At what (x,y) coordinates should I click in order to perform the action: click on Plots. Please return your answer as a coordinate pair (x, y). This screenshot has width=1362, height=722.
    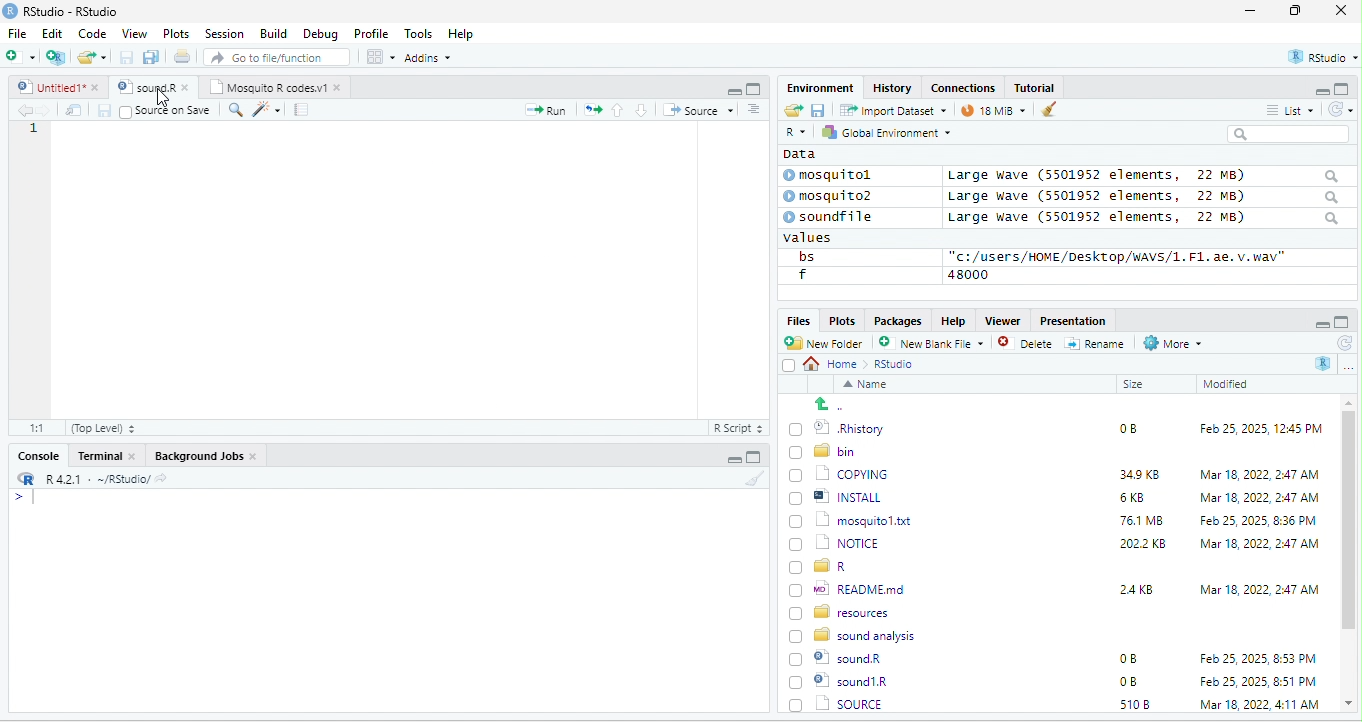
    Looking at the image, I should click on (177, 33).